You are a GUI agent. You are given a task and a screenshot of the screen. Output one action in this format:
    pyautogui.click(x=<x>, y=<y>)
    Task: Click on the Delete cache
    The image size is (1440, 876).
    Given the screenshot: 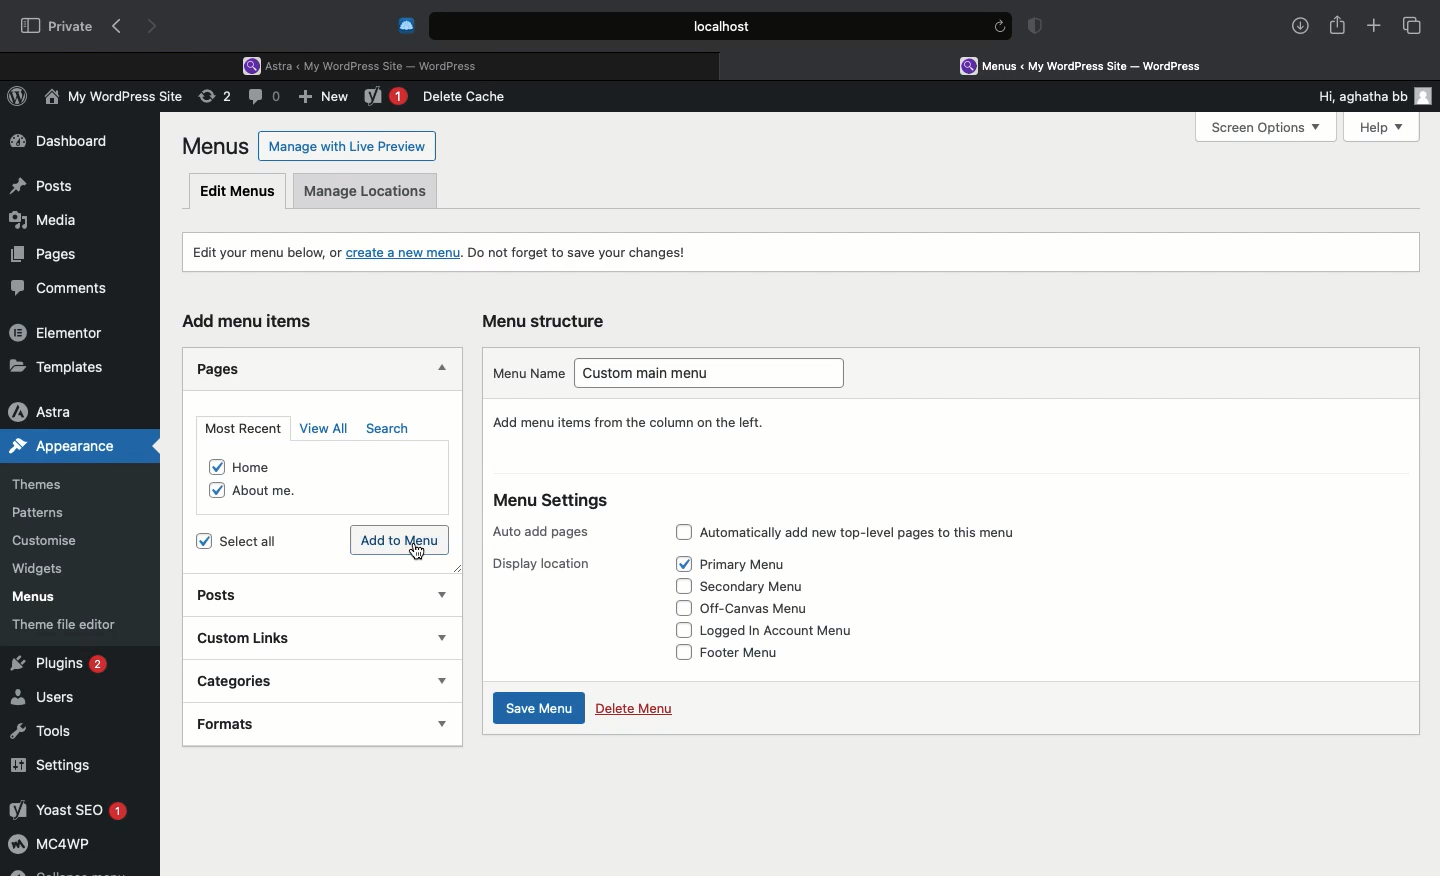 What is the action you would take?
    pyautogui.click(x=468, y=97)
    